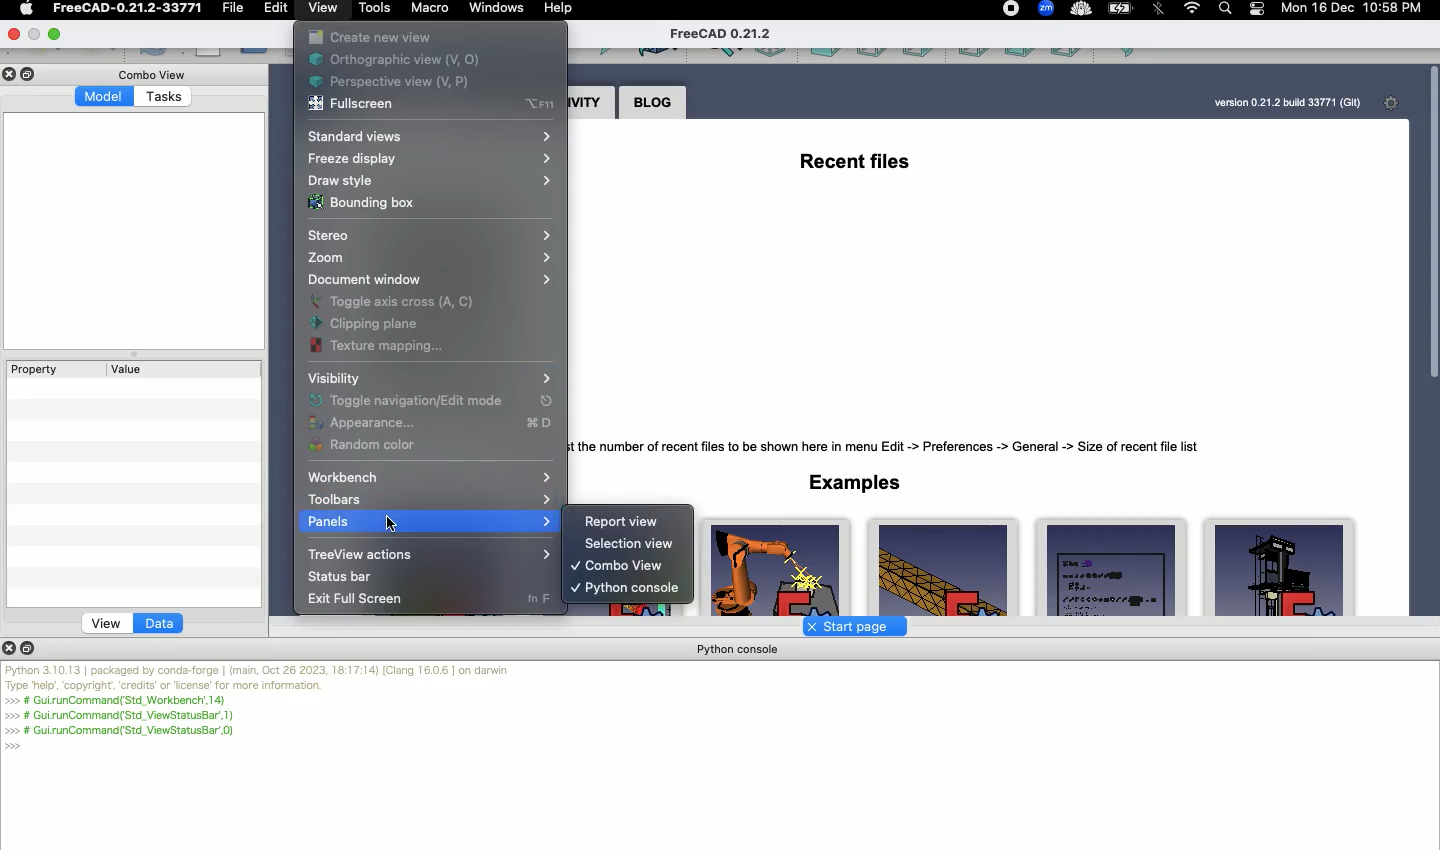 Image resolution: width=1440 pixels, height=850 pixels. What do you see at coordinates (105, 96) in the screenshot?
I see `Model` at bounding box center [105, 96].